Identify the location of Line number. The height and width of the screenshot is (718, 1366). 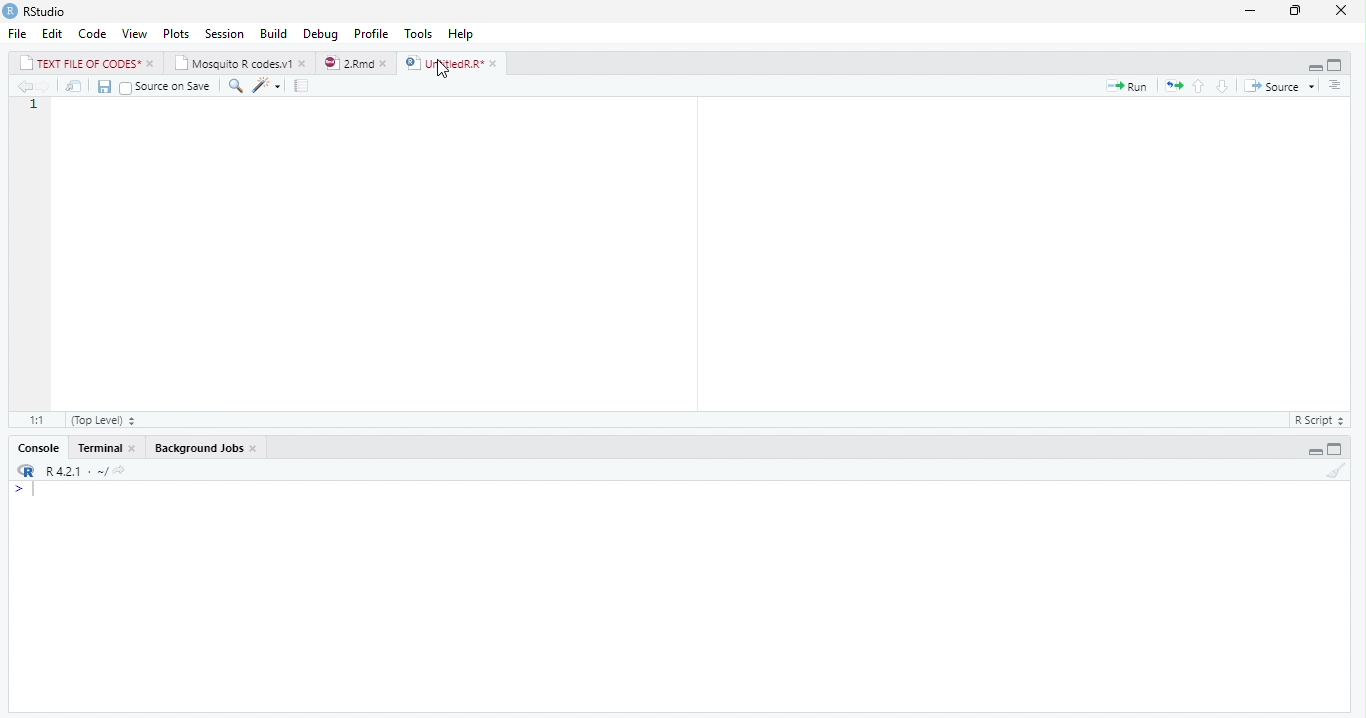
(37, 253).